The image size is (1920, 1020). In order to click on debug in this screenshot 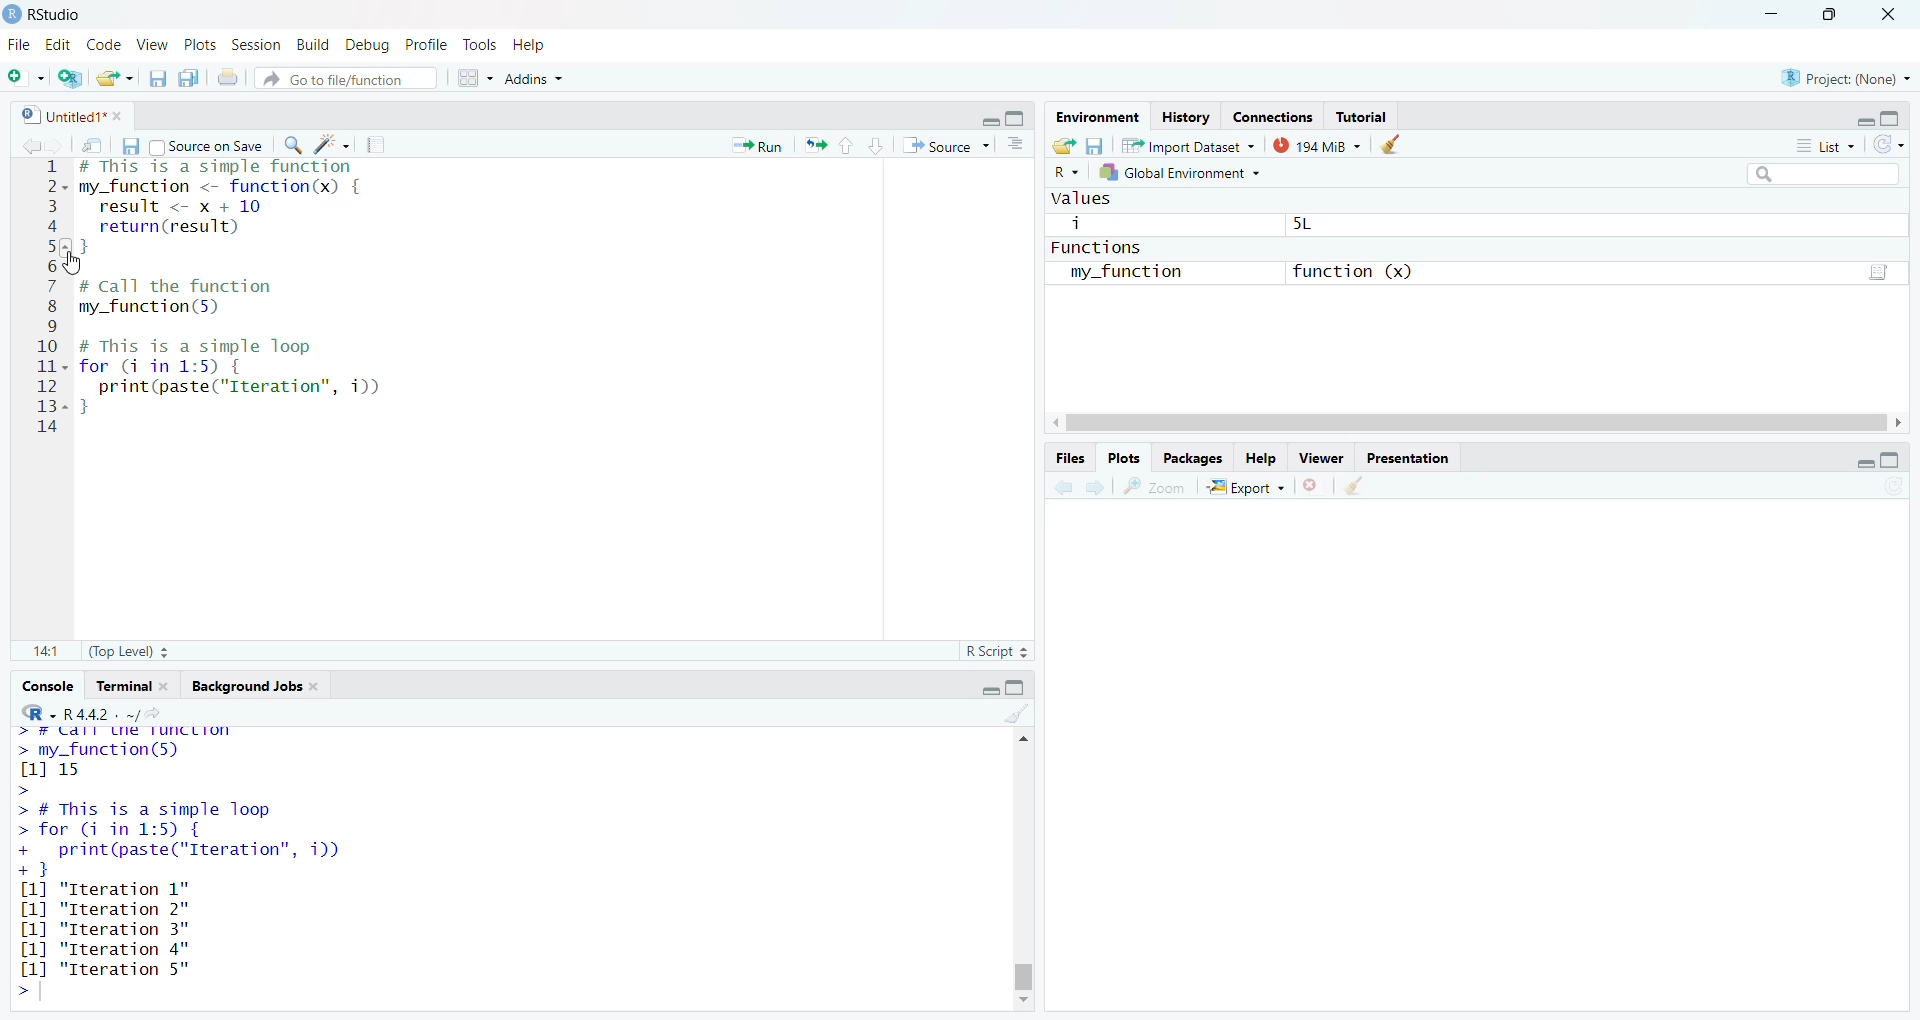, I will do `click(368, 42)`.